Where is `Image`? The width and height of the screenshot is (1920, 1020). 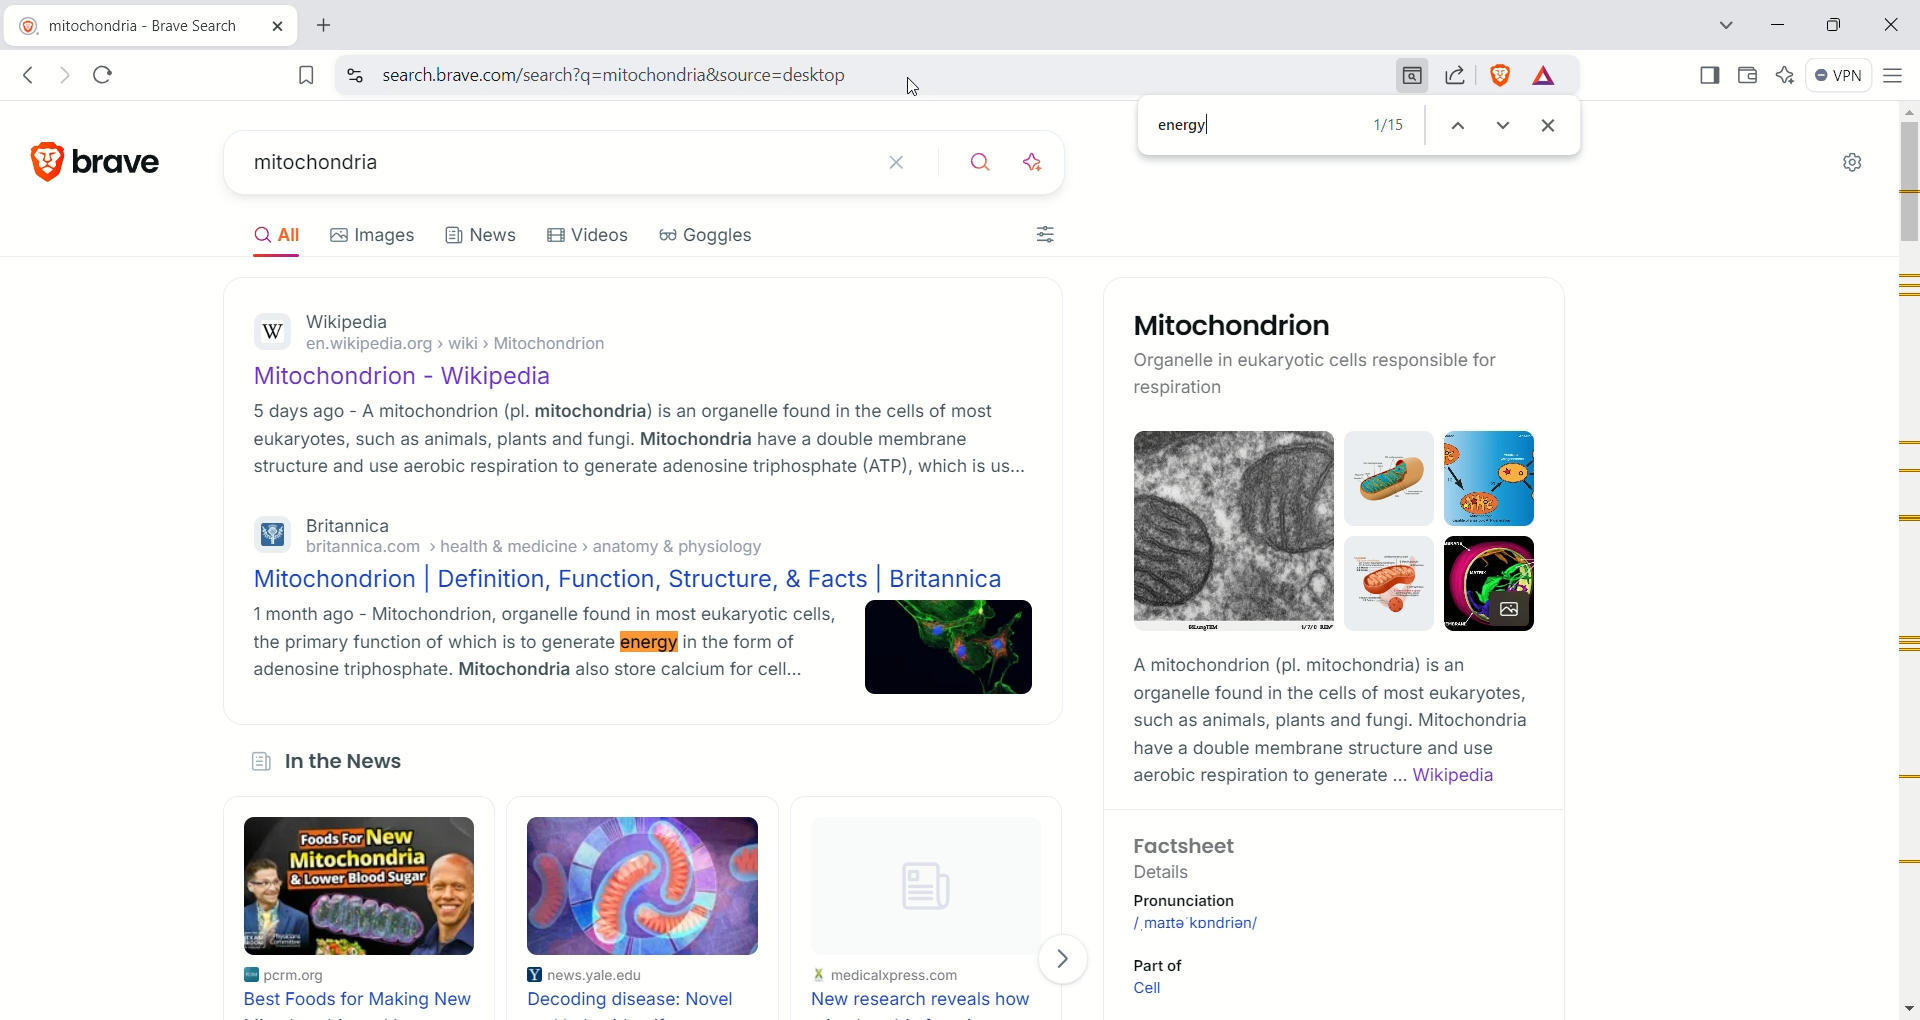 Image is located at coordinates (947, 647).